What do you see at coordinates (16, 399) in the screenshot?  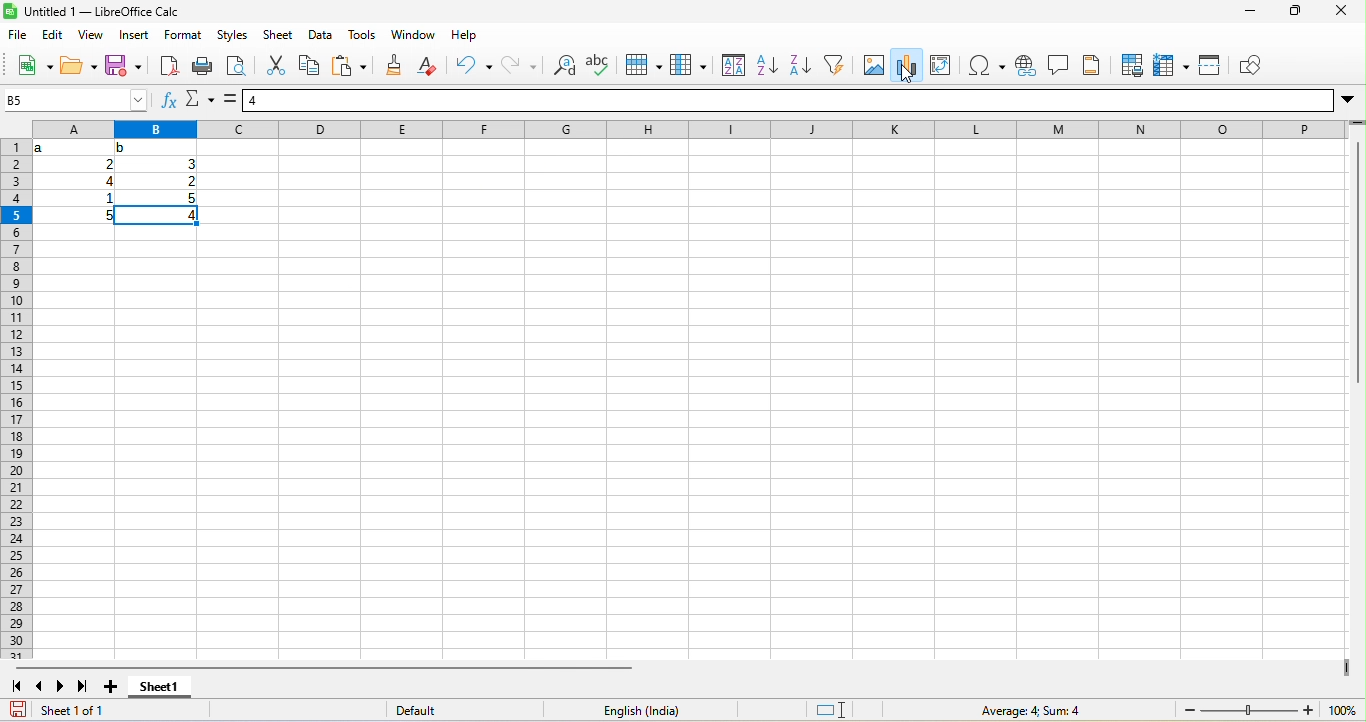 I see `rows` at bounding box center [16, 399].